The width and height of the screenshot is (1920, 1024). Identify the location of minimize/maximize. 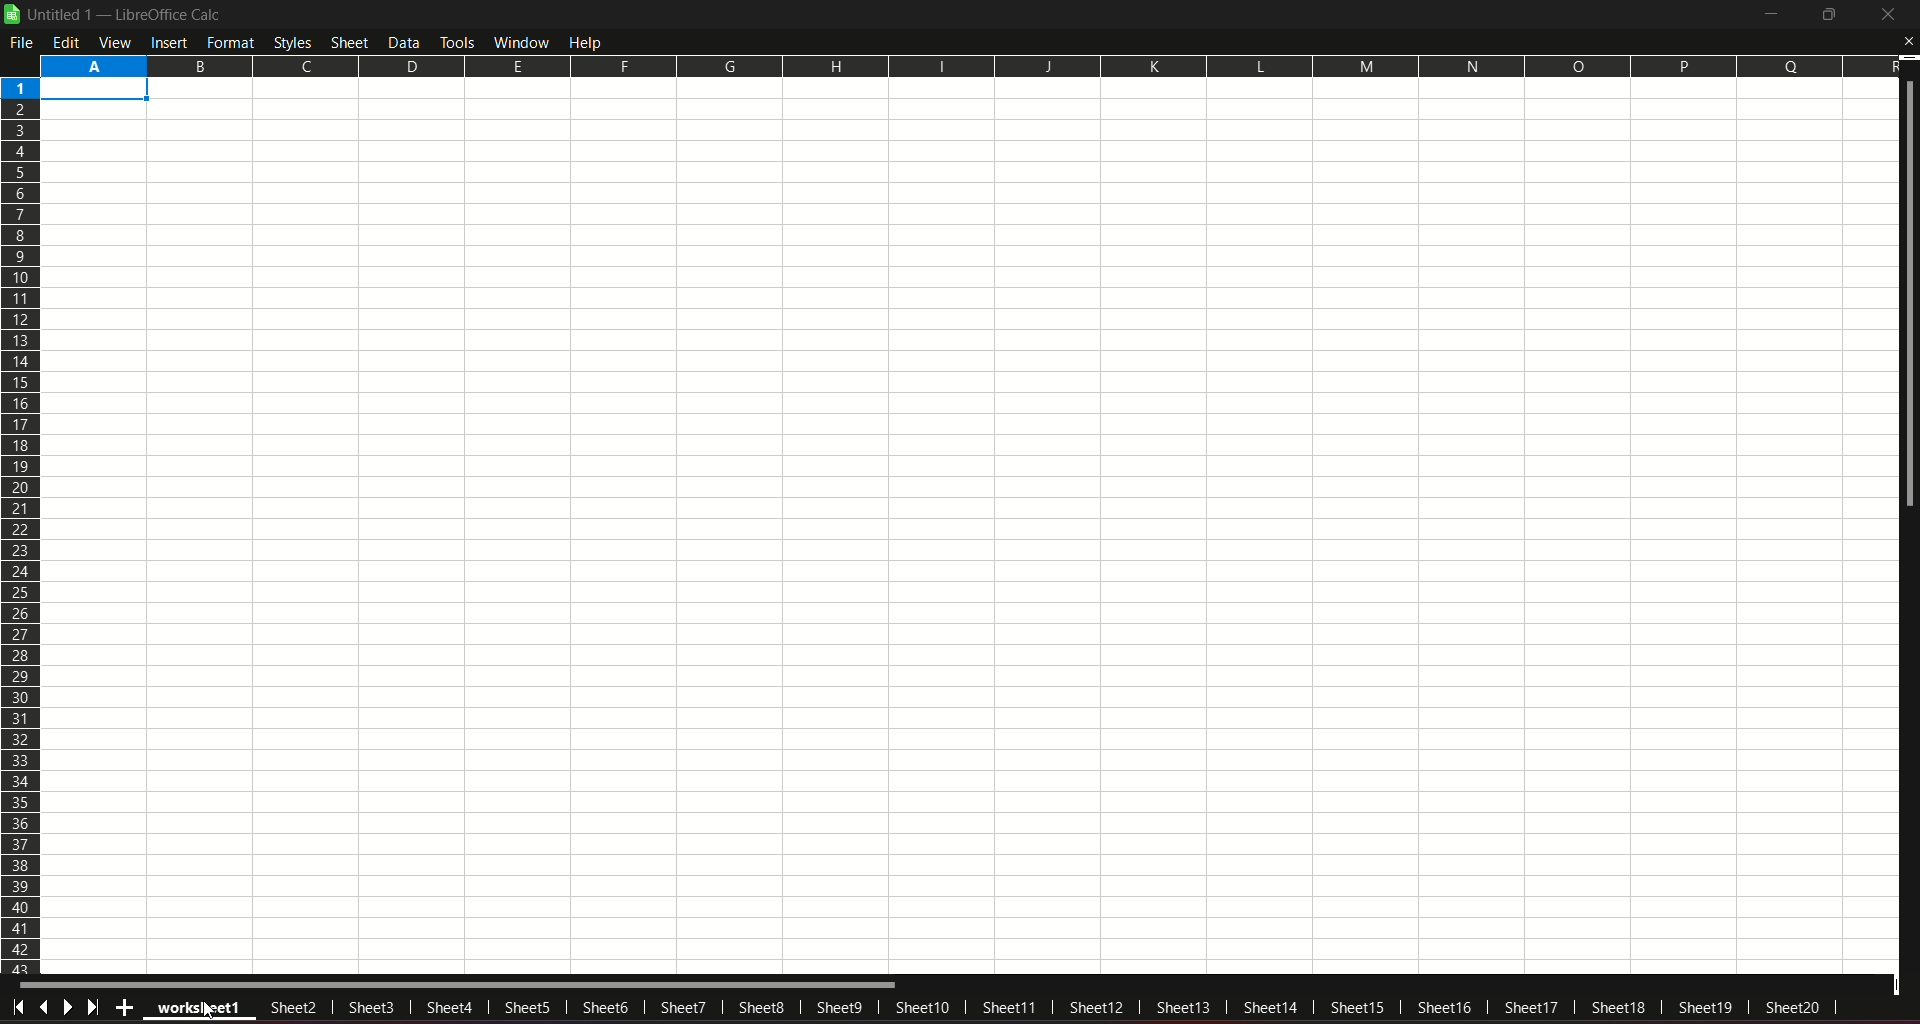
(1826, 15).